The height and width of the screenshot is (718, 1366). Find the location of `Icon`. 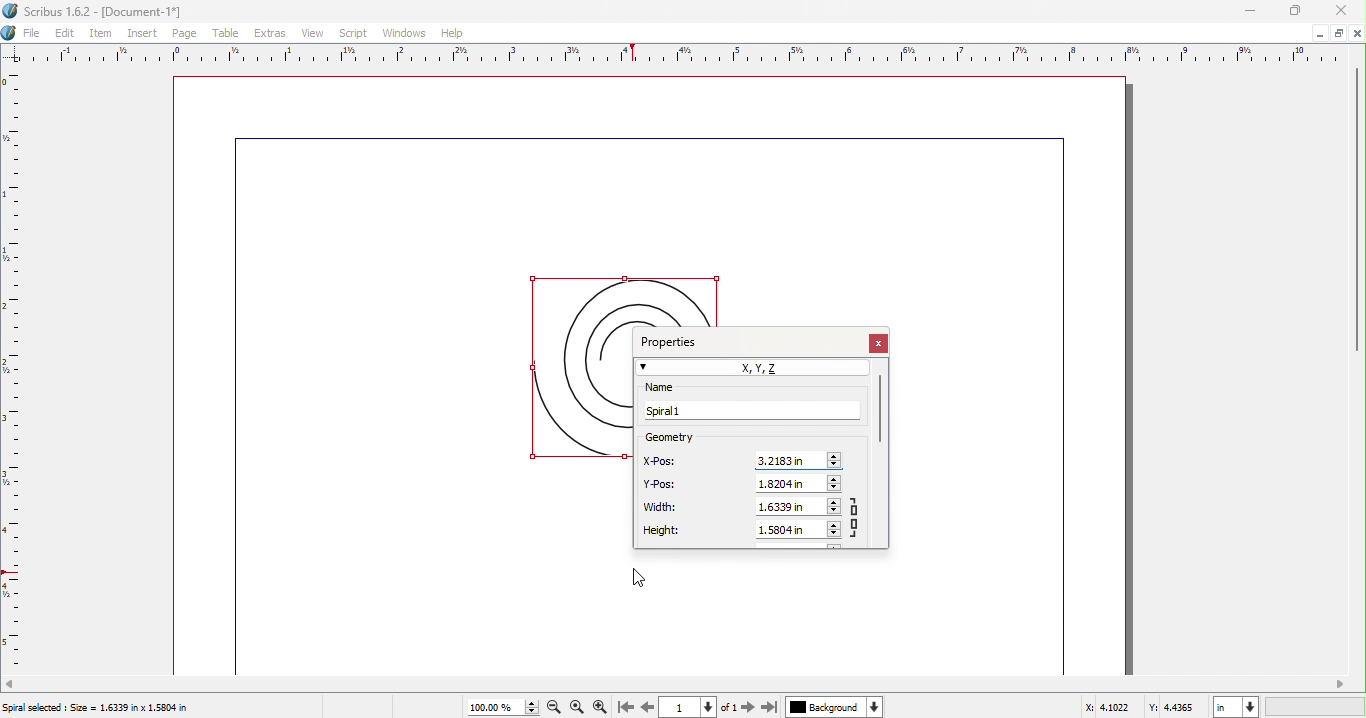

Icon is located at coordinates (10, 33).